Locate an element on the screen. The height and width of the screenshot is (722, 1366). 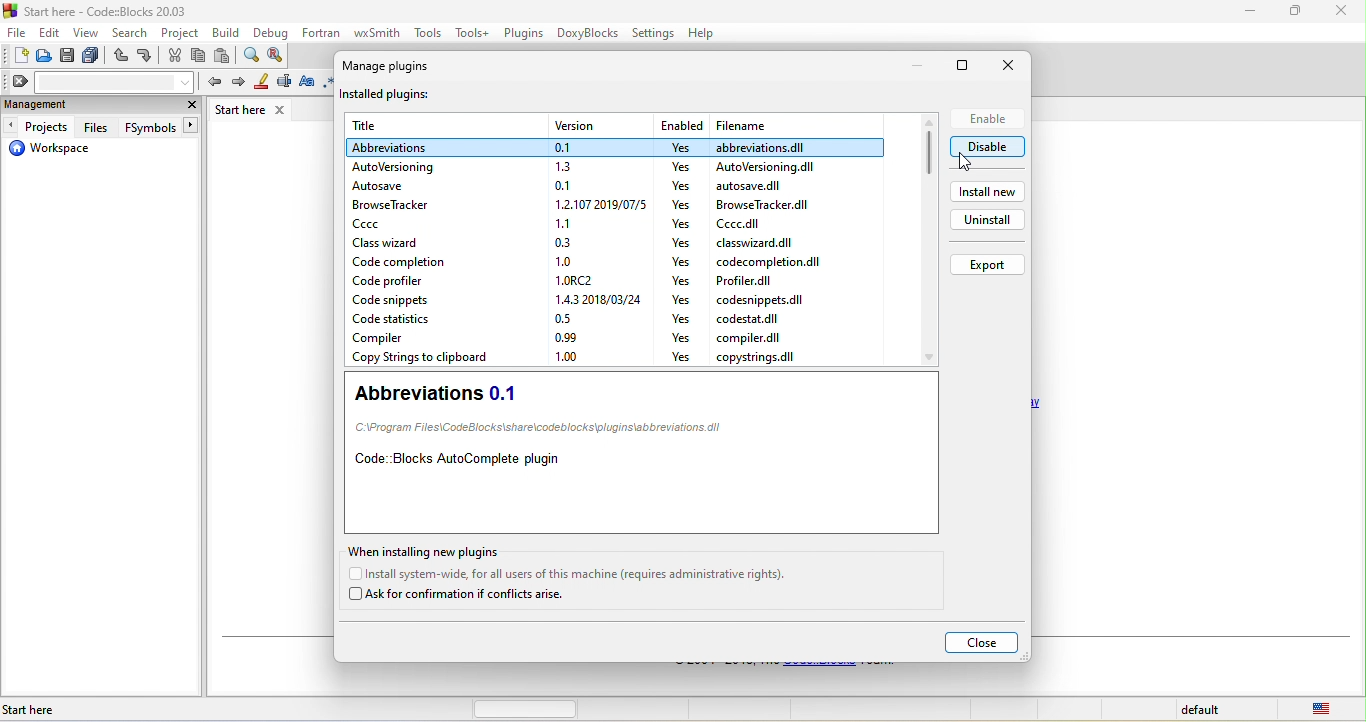
yes is located at coordinates (680, 337).